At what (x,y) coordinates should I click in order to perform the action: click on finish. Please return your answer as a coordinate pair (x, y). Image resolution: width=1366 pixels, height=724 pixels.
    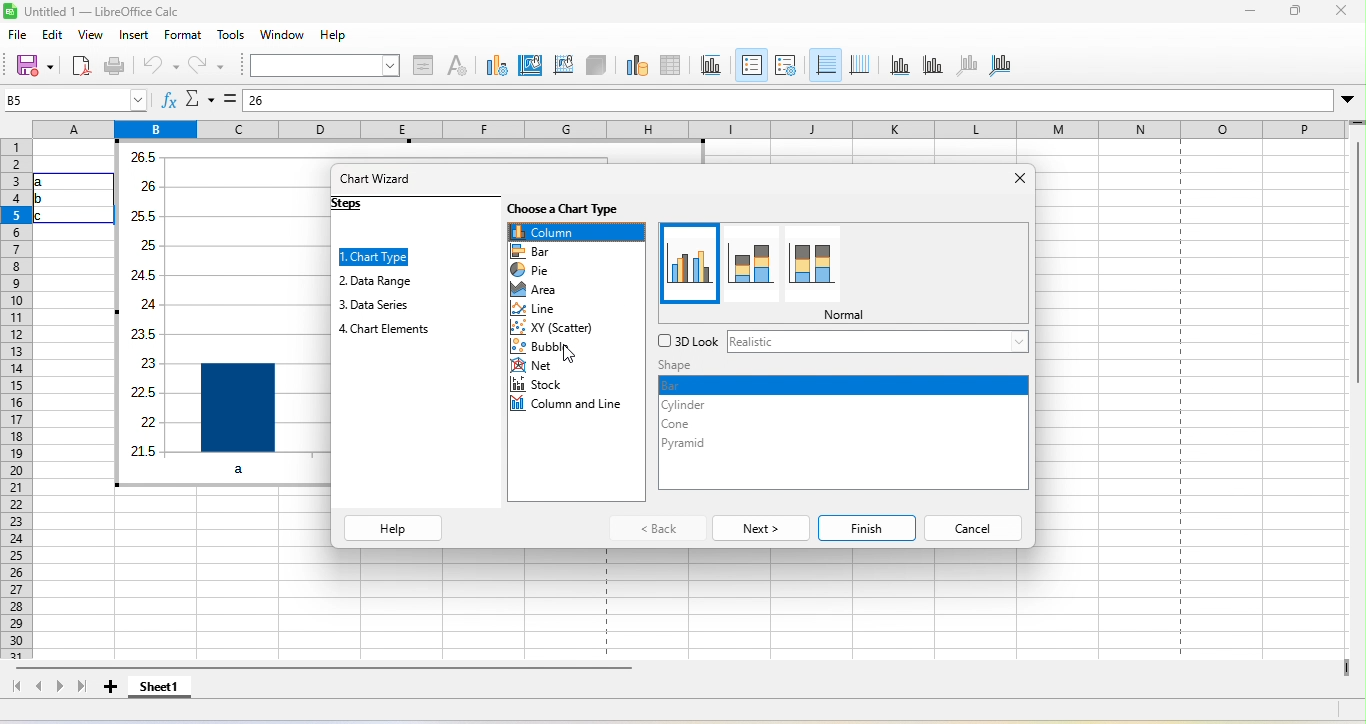
    Looking at the image, I should click on (867, 524).